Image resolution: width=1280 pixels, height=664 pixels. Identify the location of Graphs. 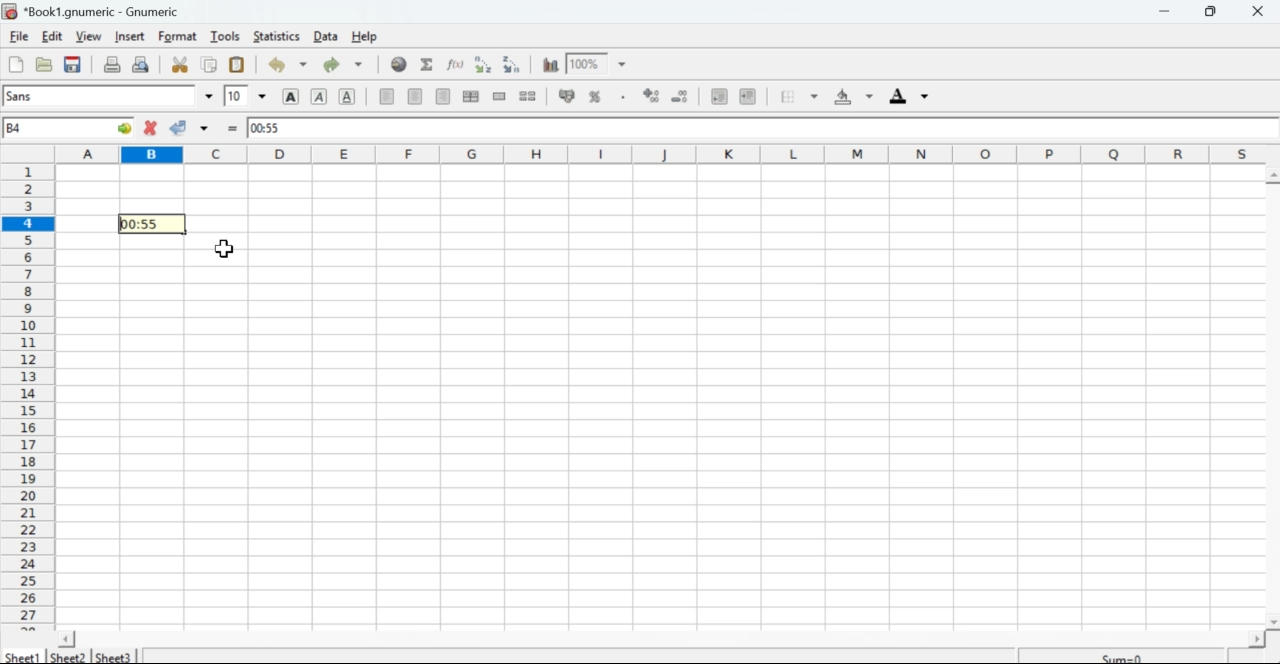
(549, 64).